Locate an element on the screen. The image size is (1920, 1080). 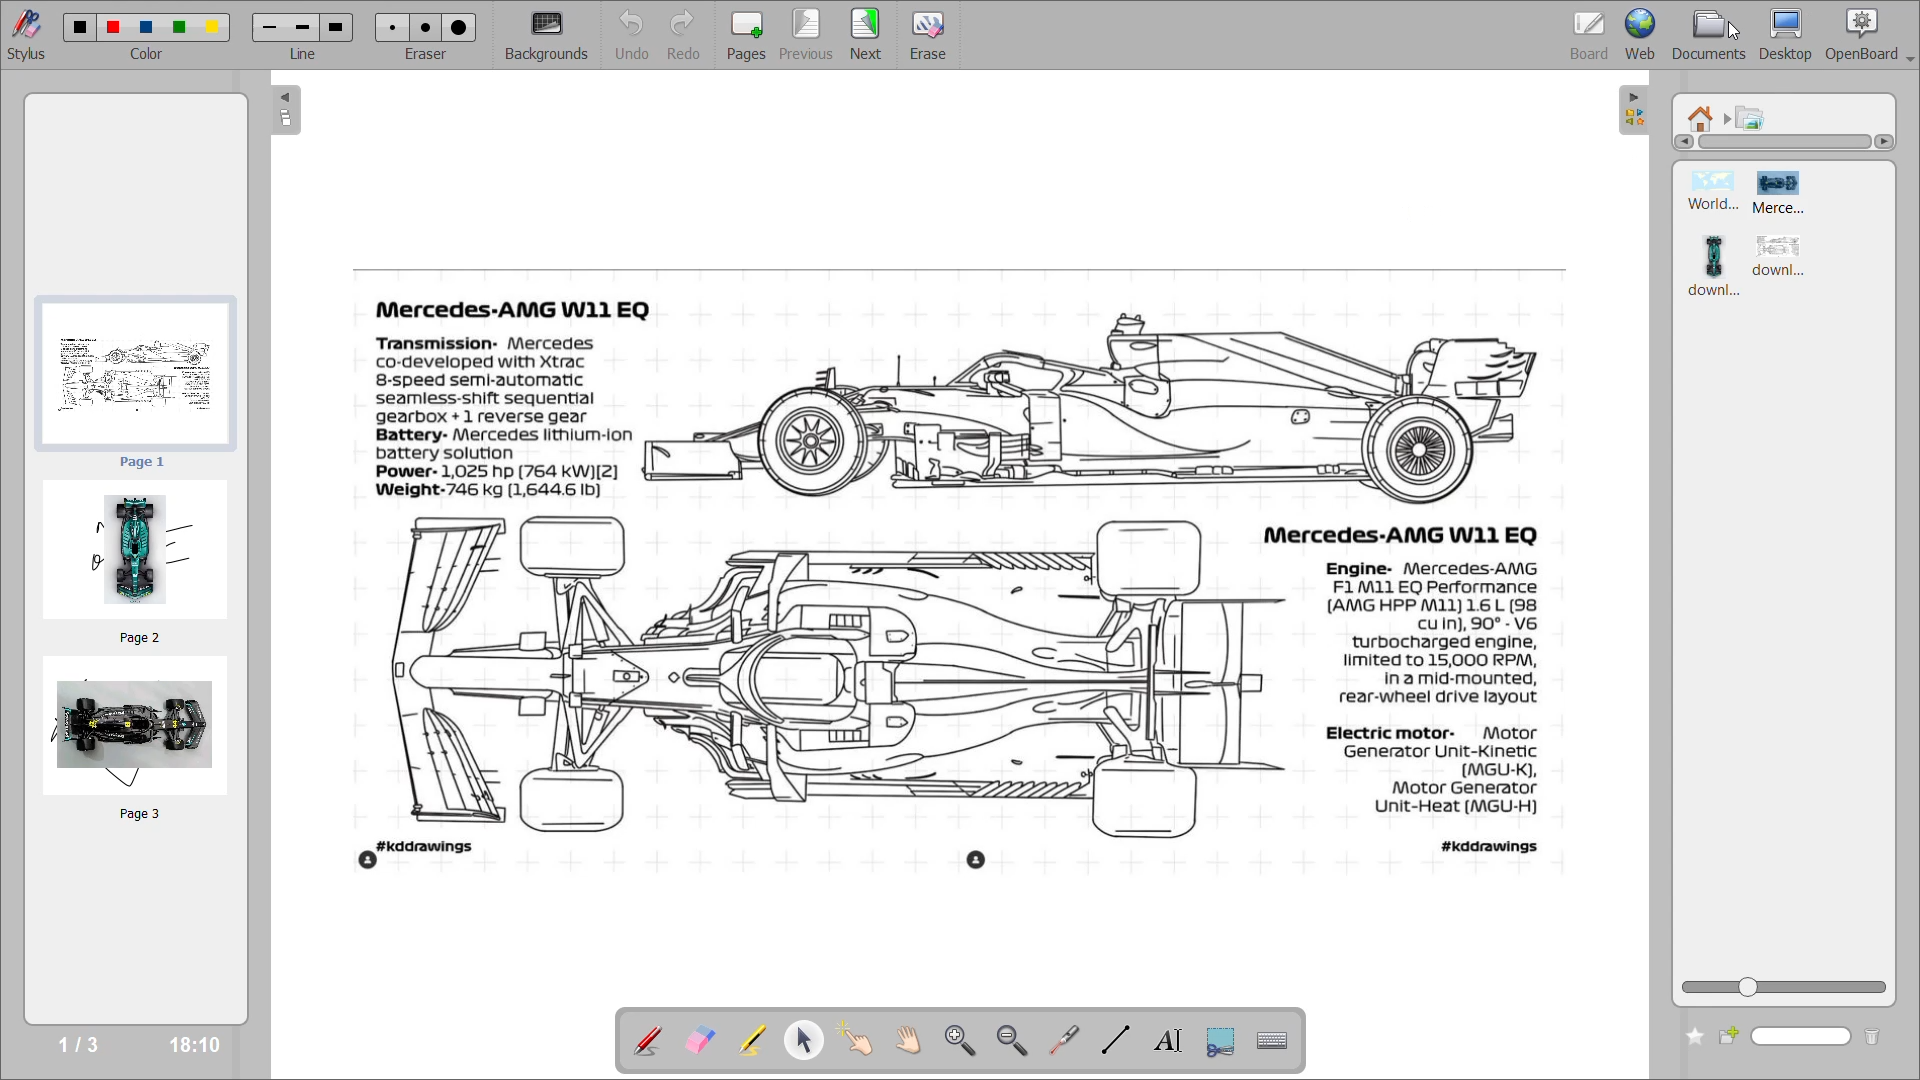
zoom out is located at coordinates (1018, 1040).